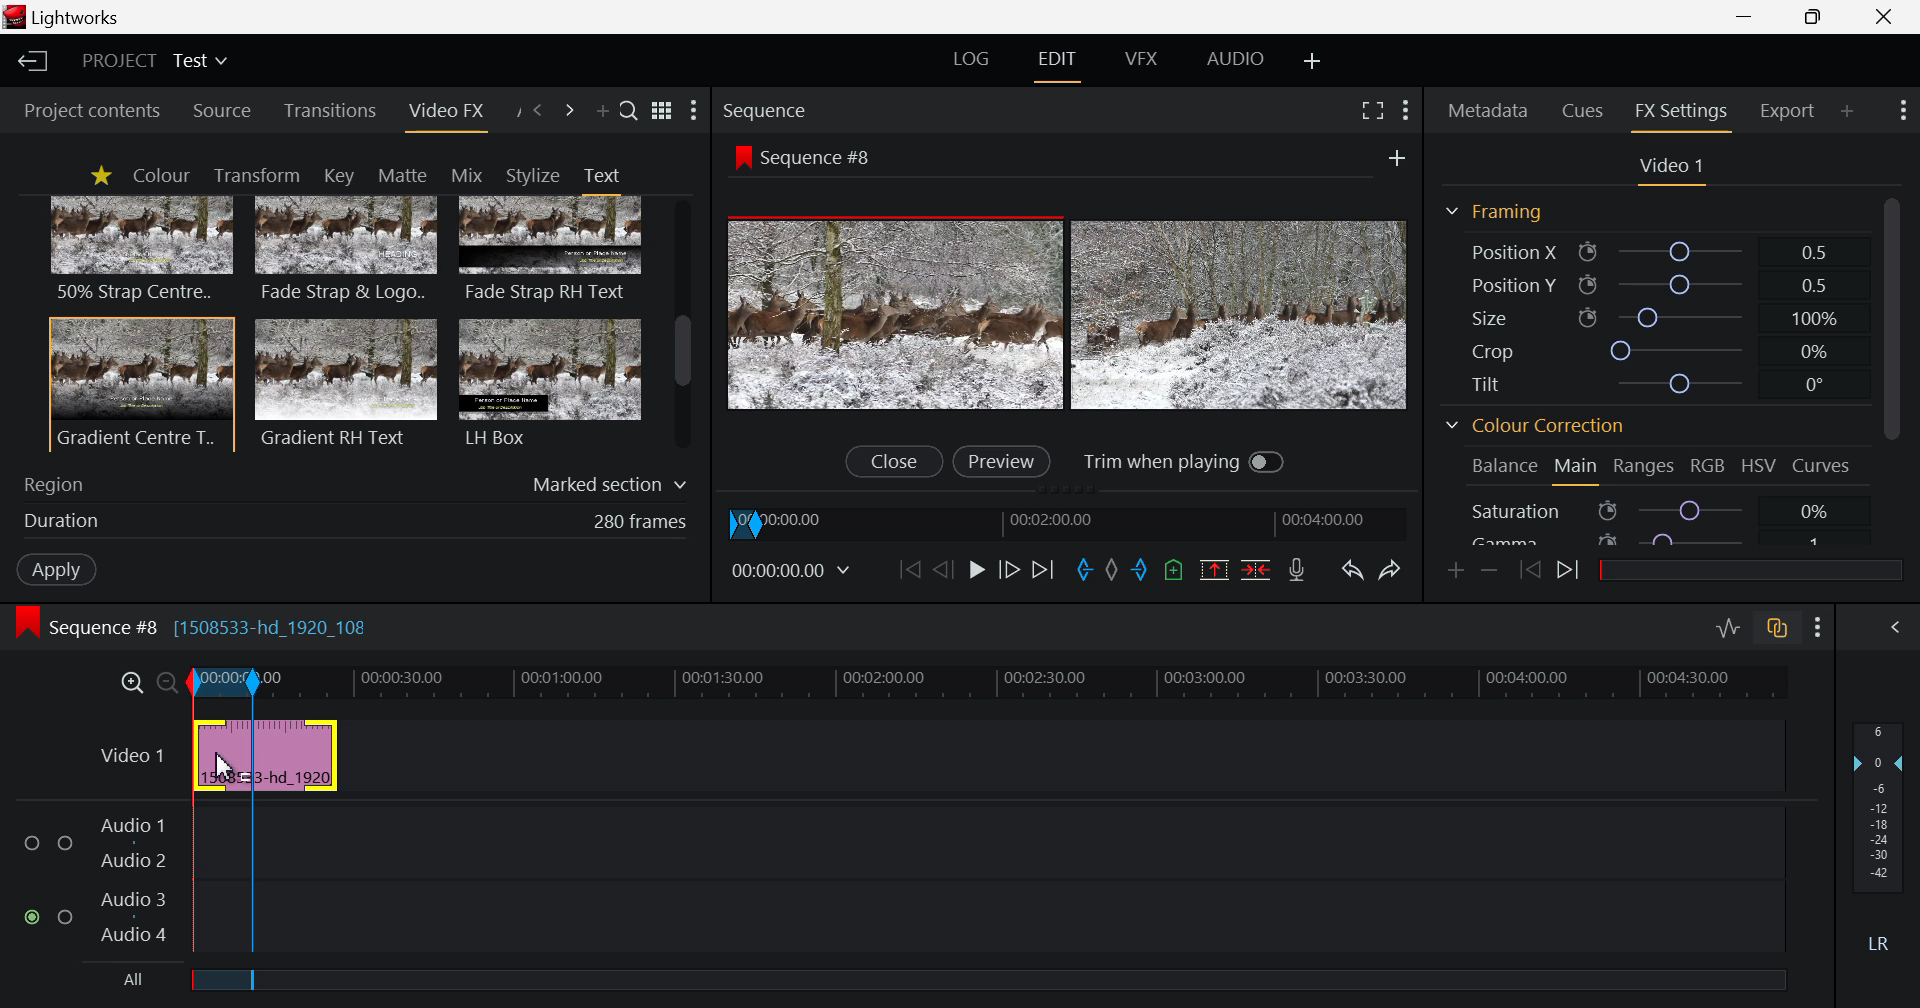  Describe the element at coordinates (130, 752) in the screenshot. I see `Video Layer` at that location.